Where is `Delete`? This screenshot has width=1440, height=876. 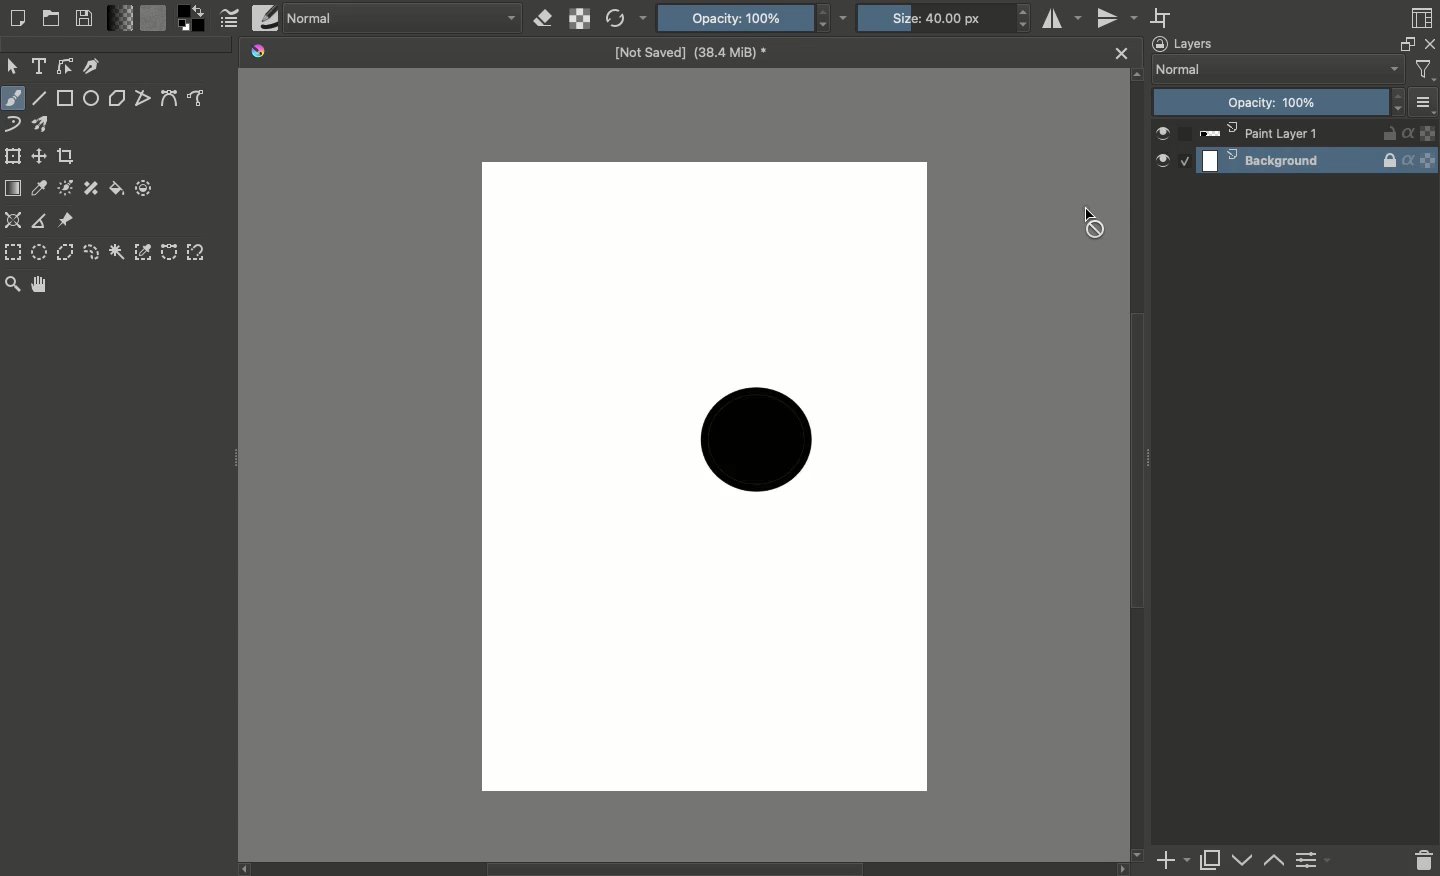
Delete is located at coordinates (1423, 861).